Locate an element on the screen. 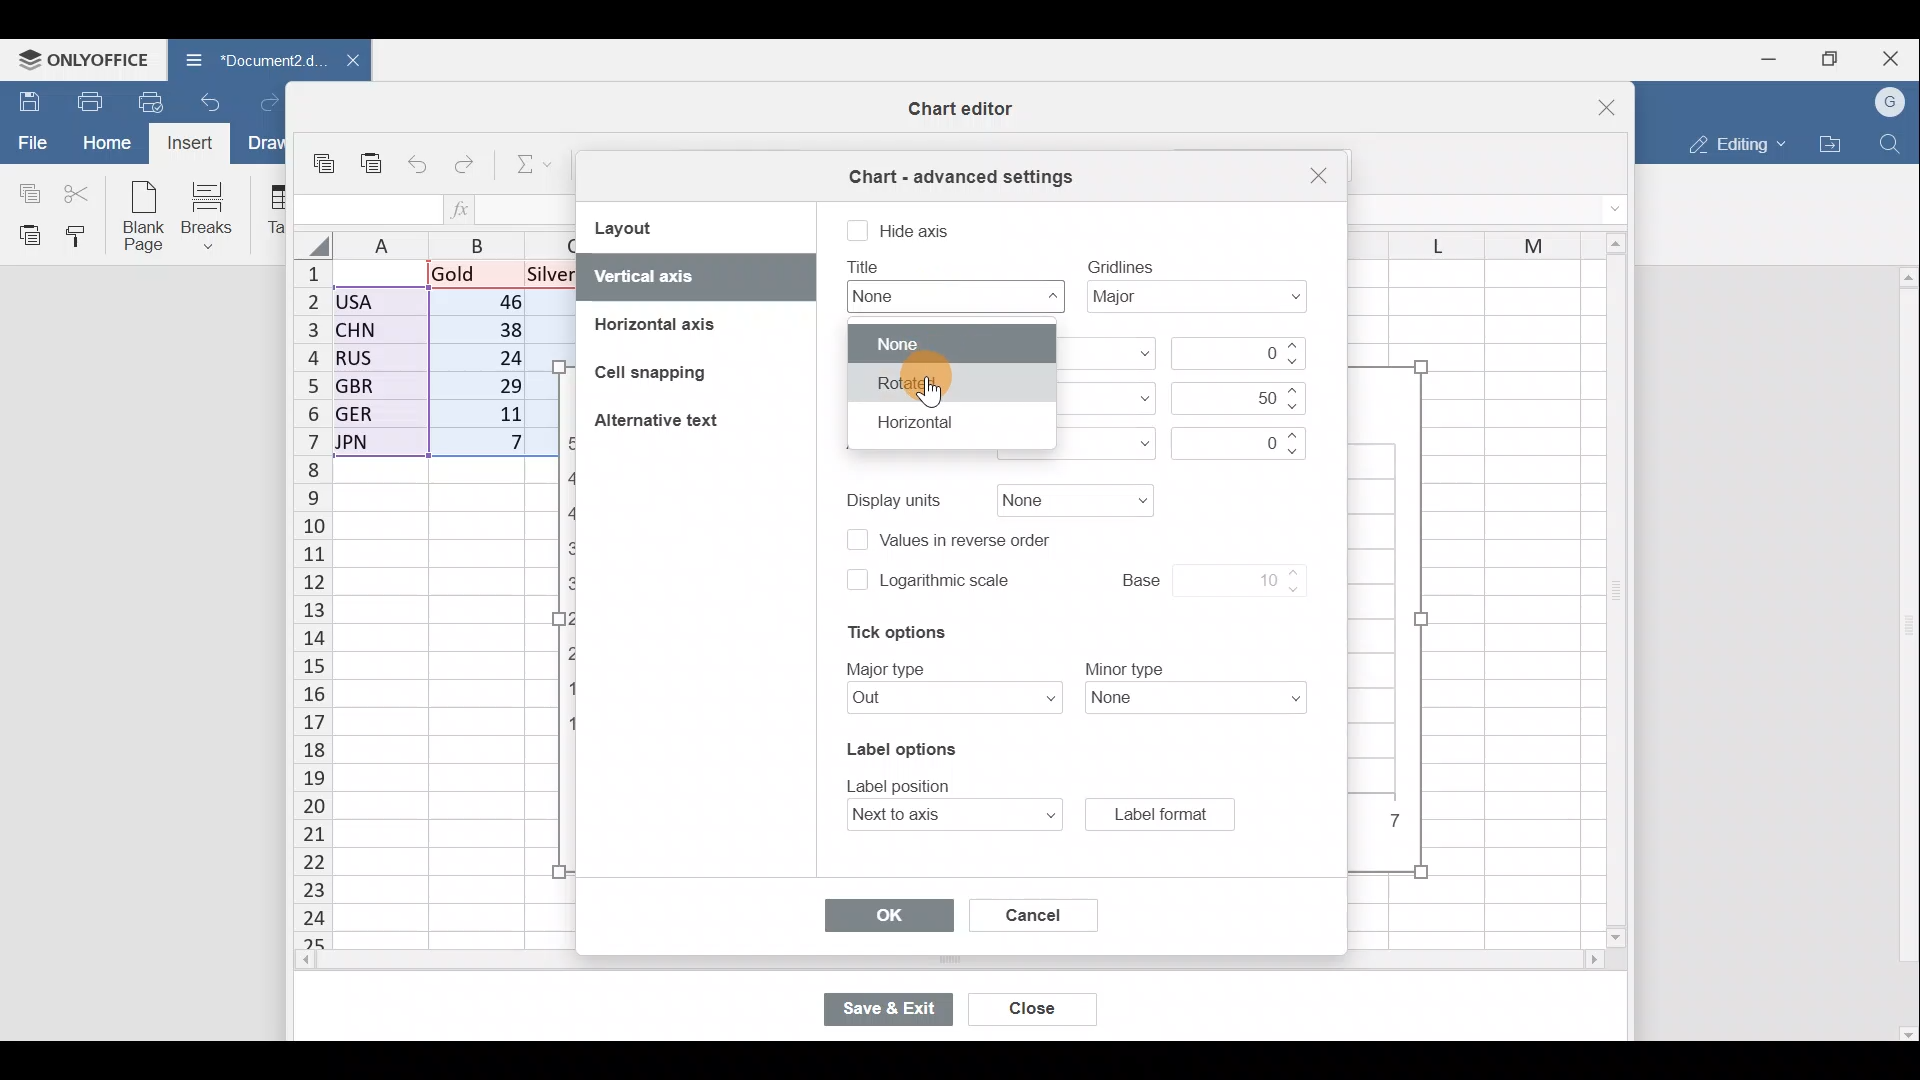 The width and height of the screenshot is (1920, 1080). Scroll bar is located at coordinates (907, 963).